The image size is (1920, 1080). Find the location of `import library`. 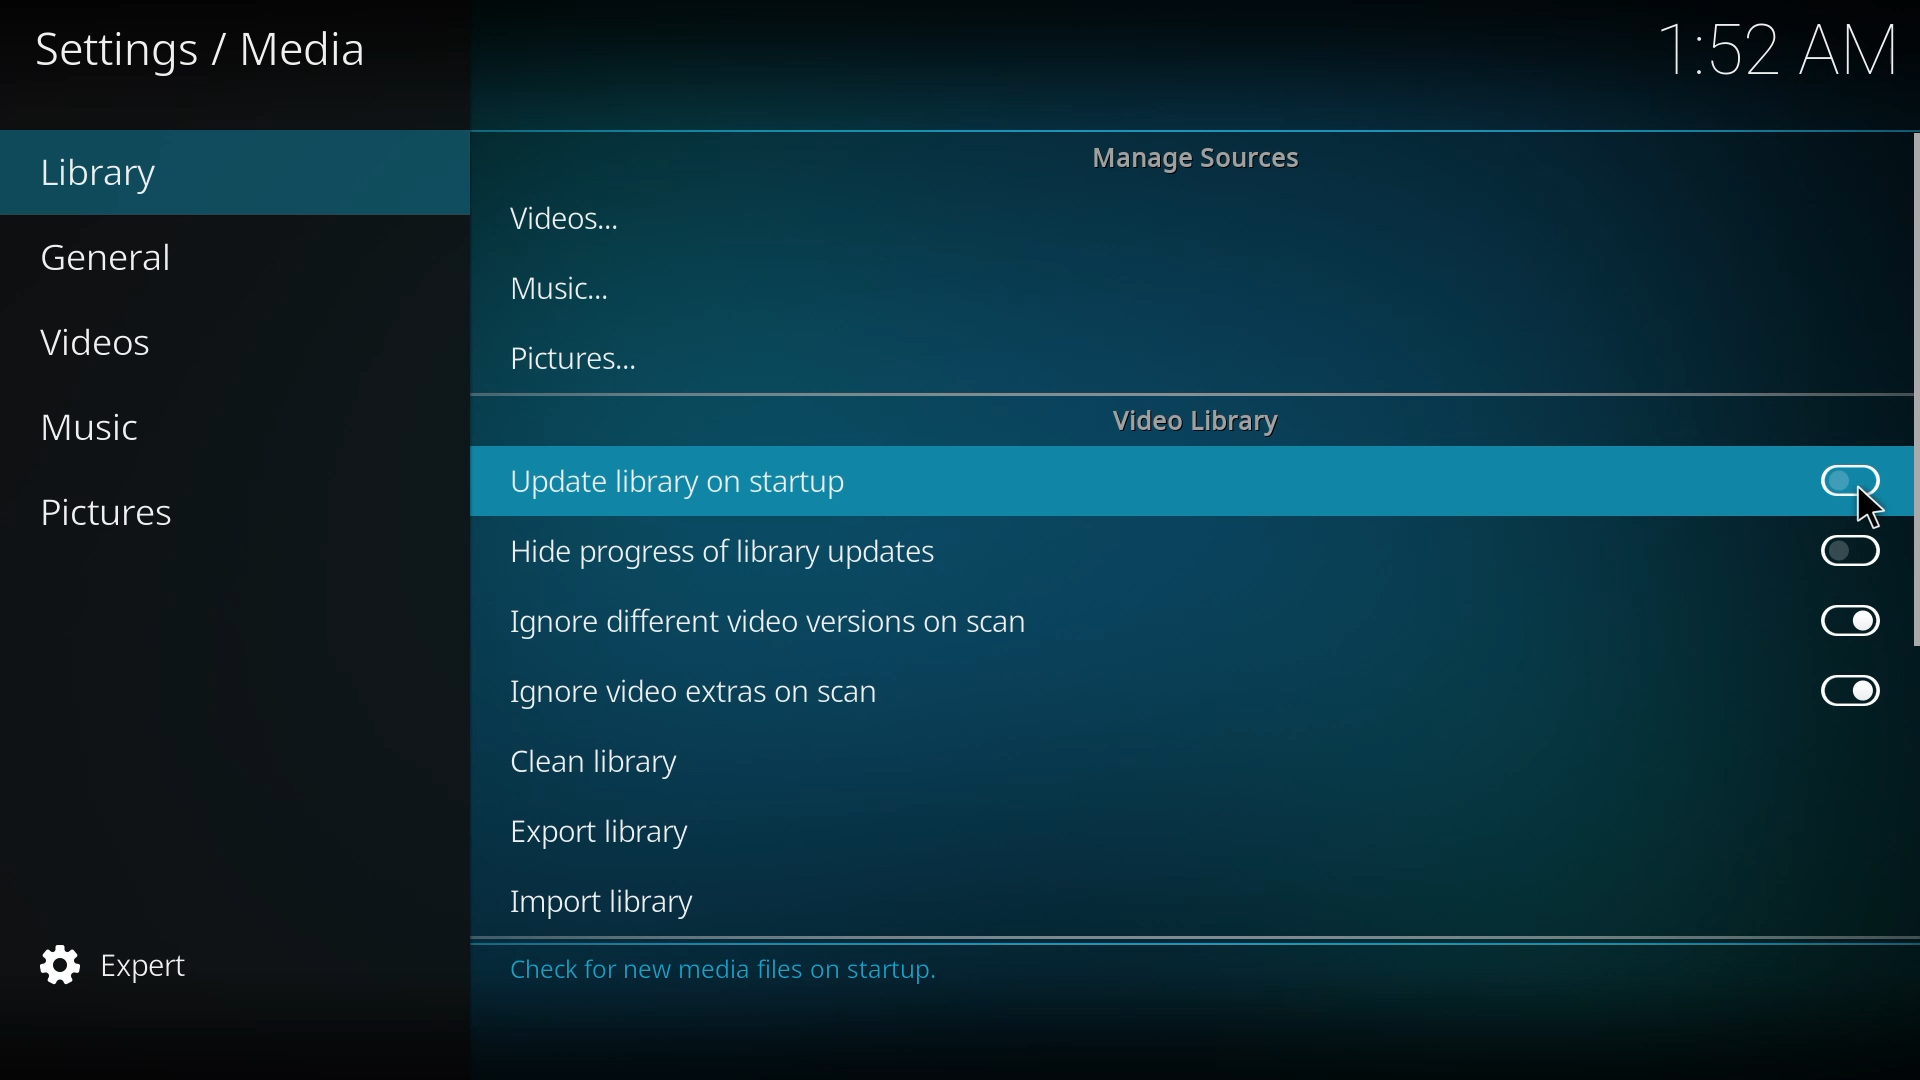

import library is located at coordinates (612, 902).